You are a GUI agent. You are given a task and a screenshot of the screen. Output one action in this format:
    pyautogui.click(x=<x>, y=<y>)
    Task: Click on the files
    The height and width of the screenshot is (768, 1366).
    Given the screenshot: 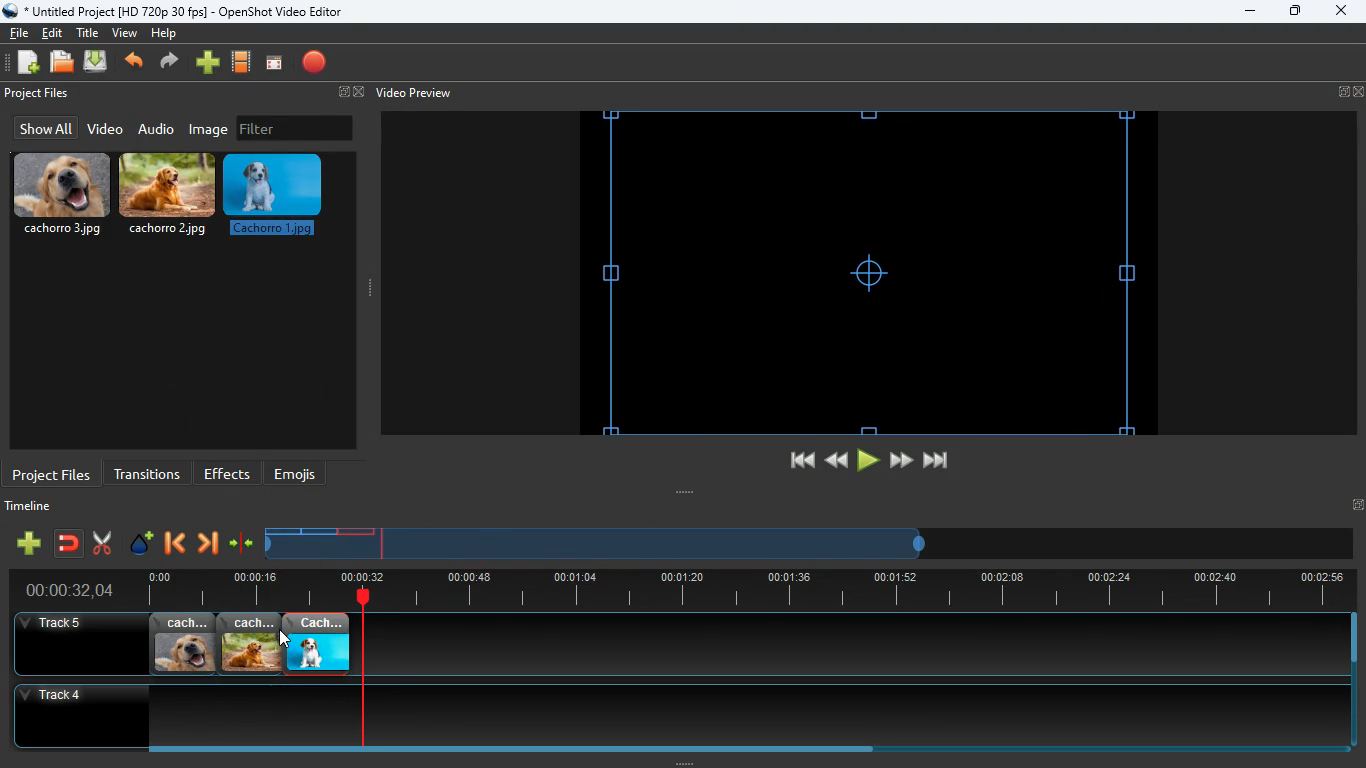 What is the action you would take?
    pyautogui.click(x=63, y=63)
    